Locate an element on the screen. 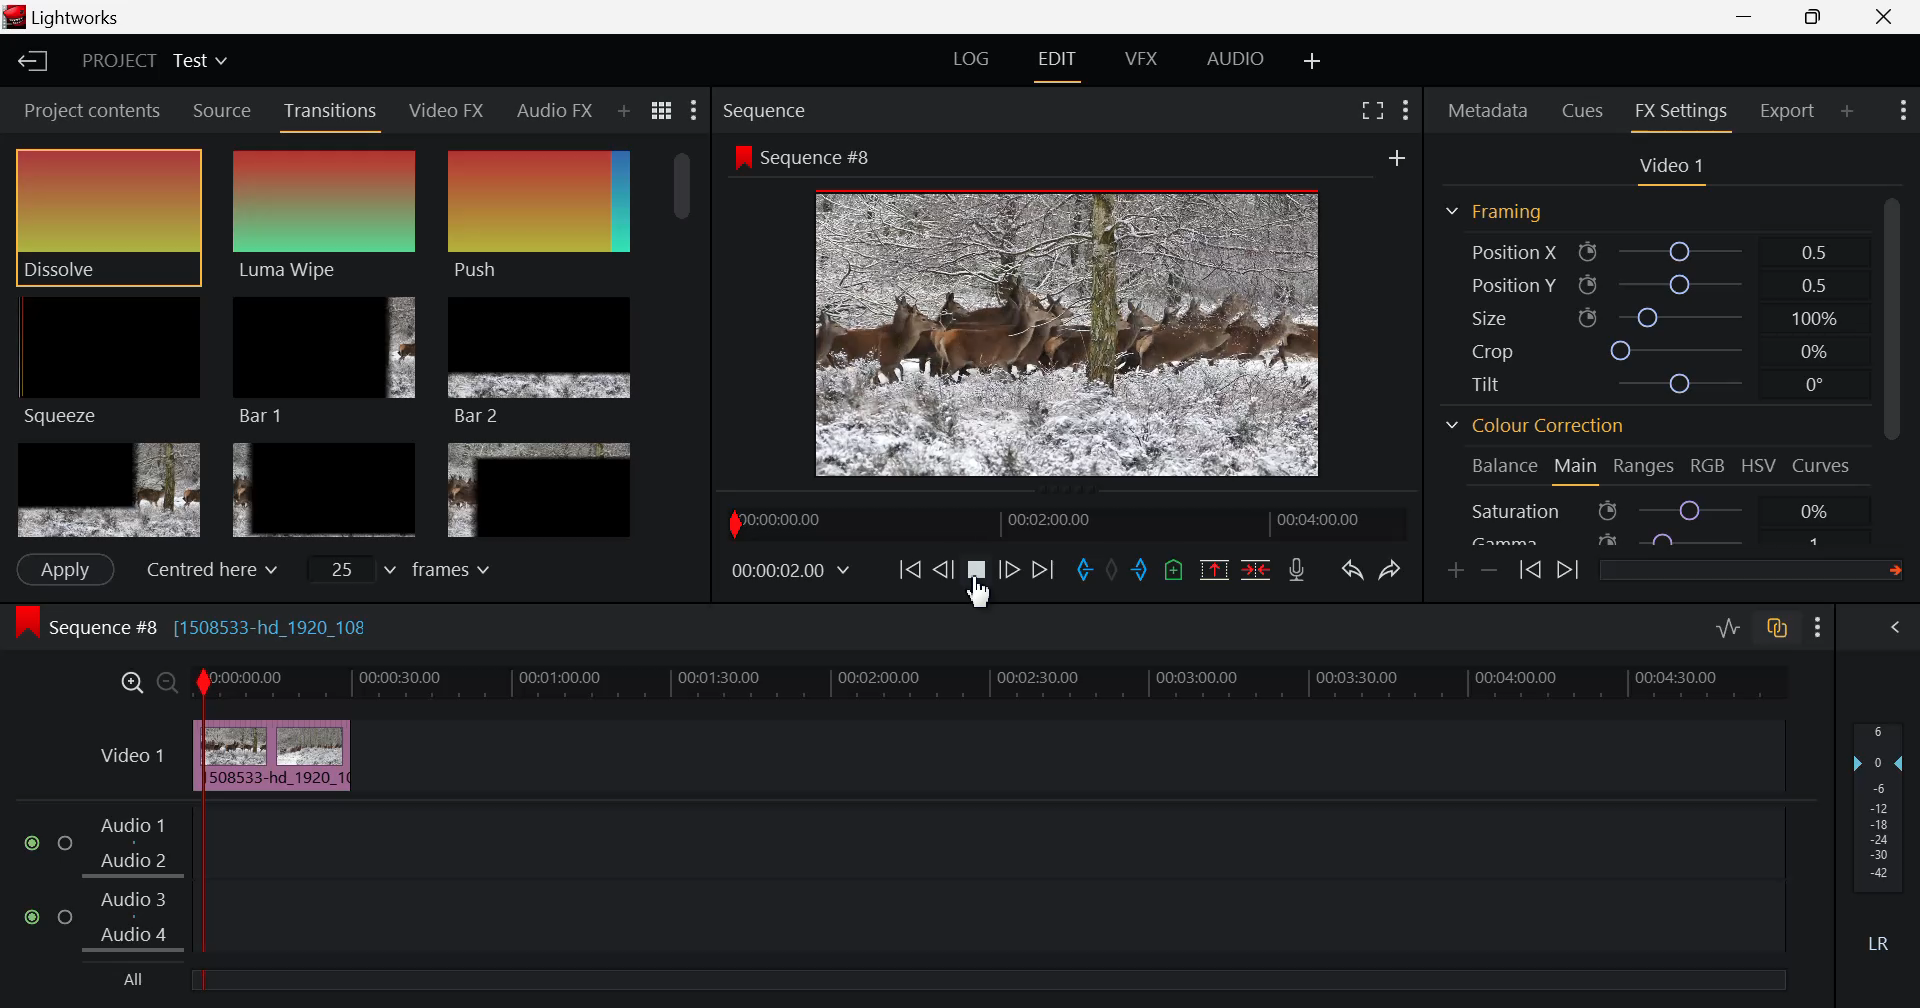  Framing Section is located at coordinates (1494, 213).